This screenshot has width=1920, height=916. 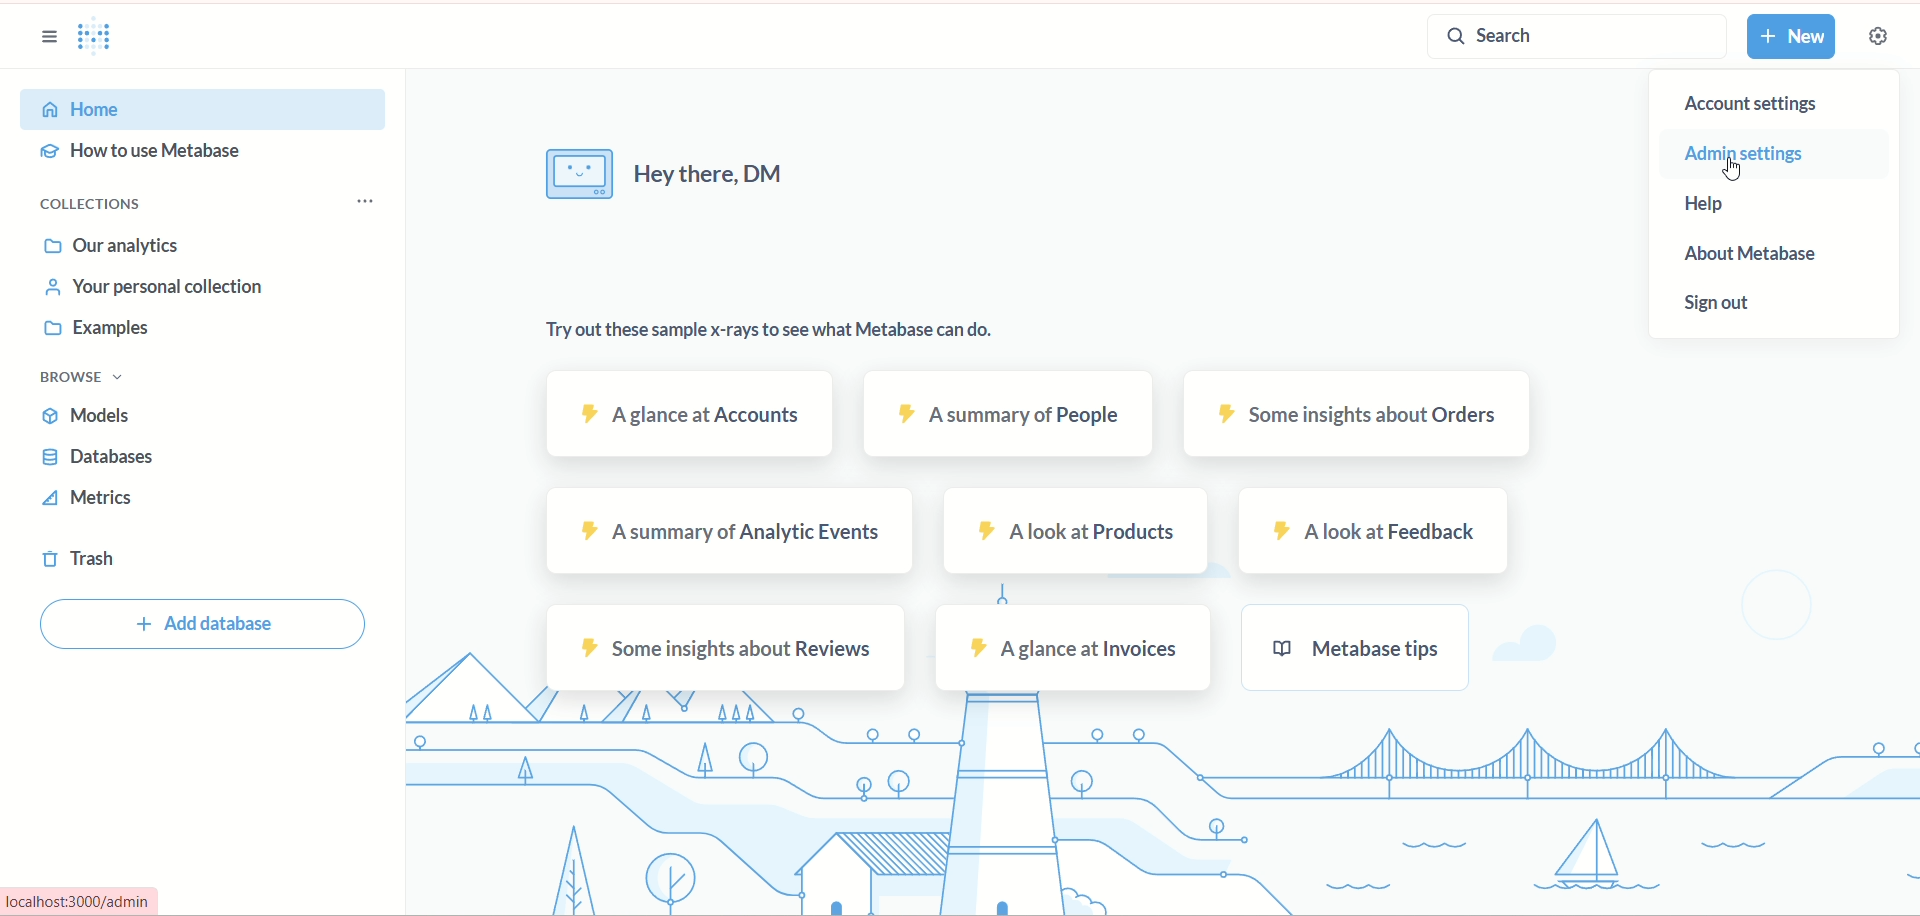 I want to click on text, so click(x=715, y=174).